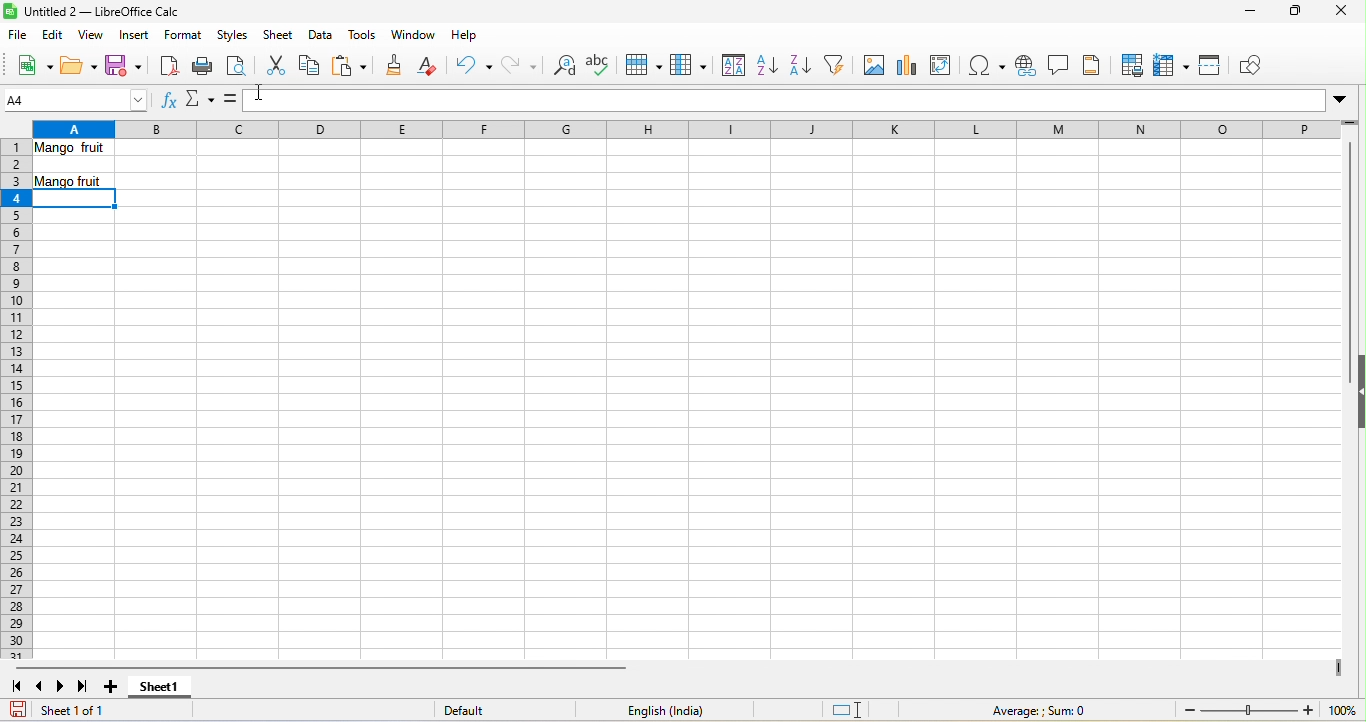 The width and height of the screenshot is (1366, 722). What do you see at coordinates (66, 710) in the screenshot?
I see `sheet 1 of 1` at bounding box center [66, 710].